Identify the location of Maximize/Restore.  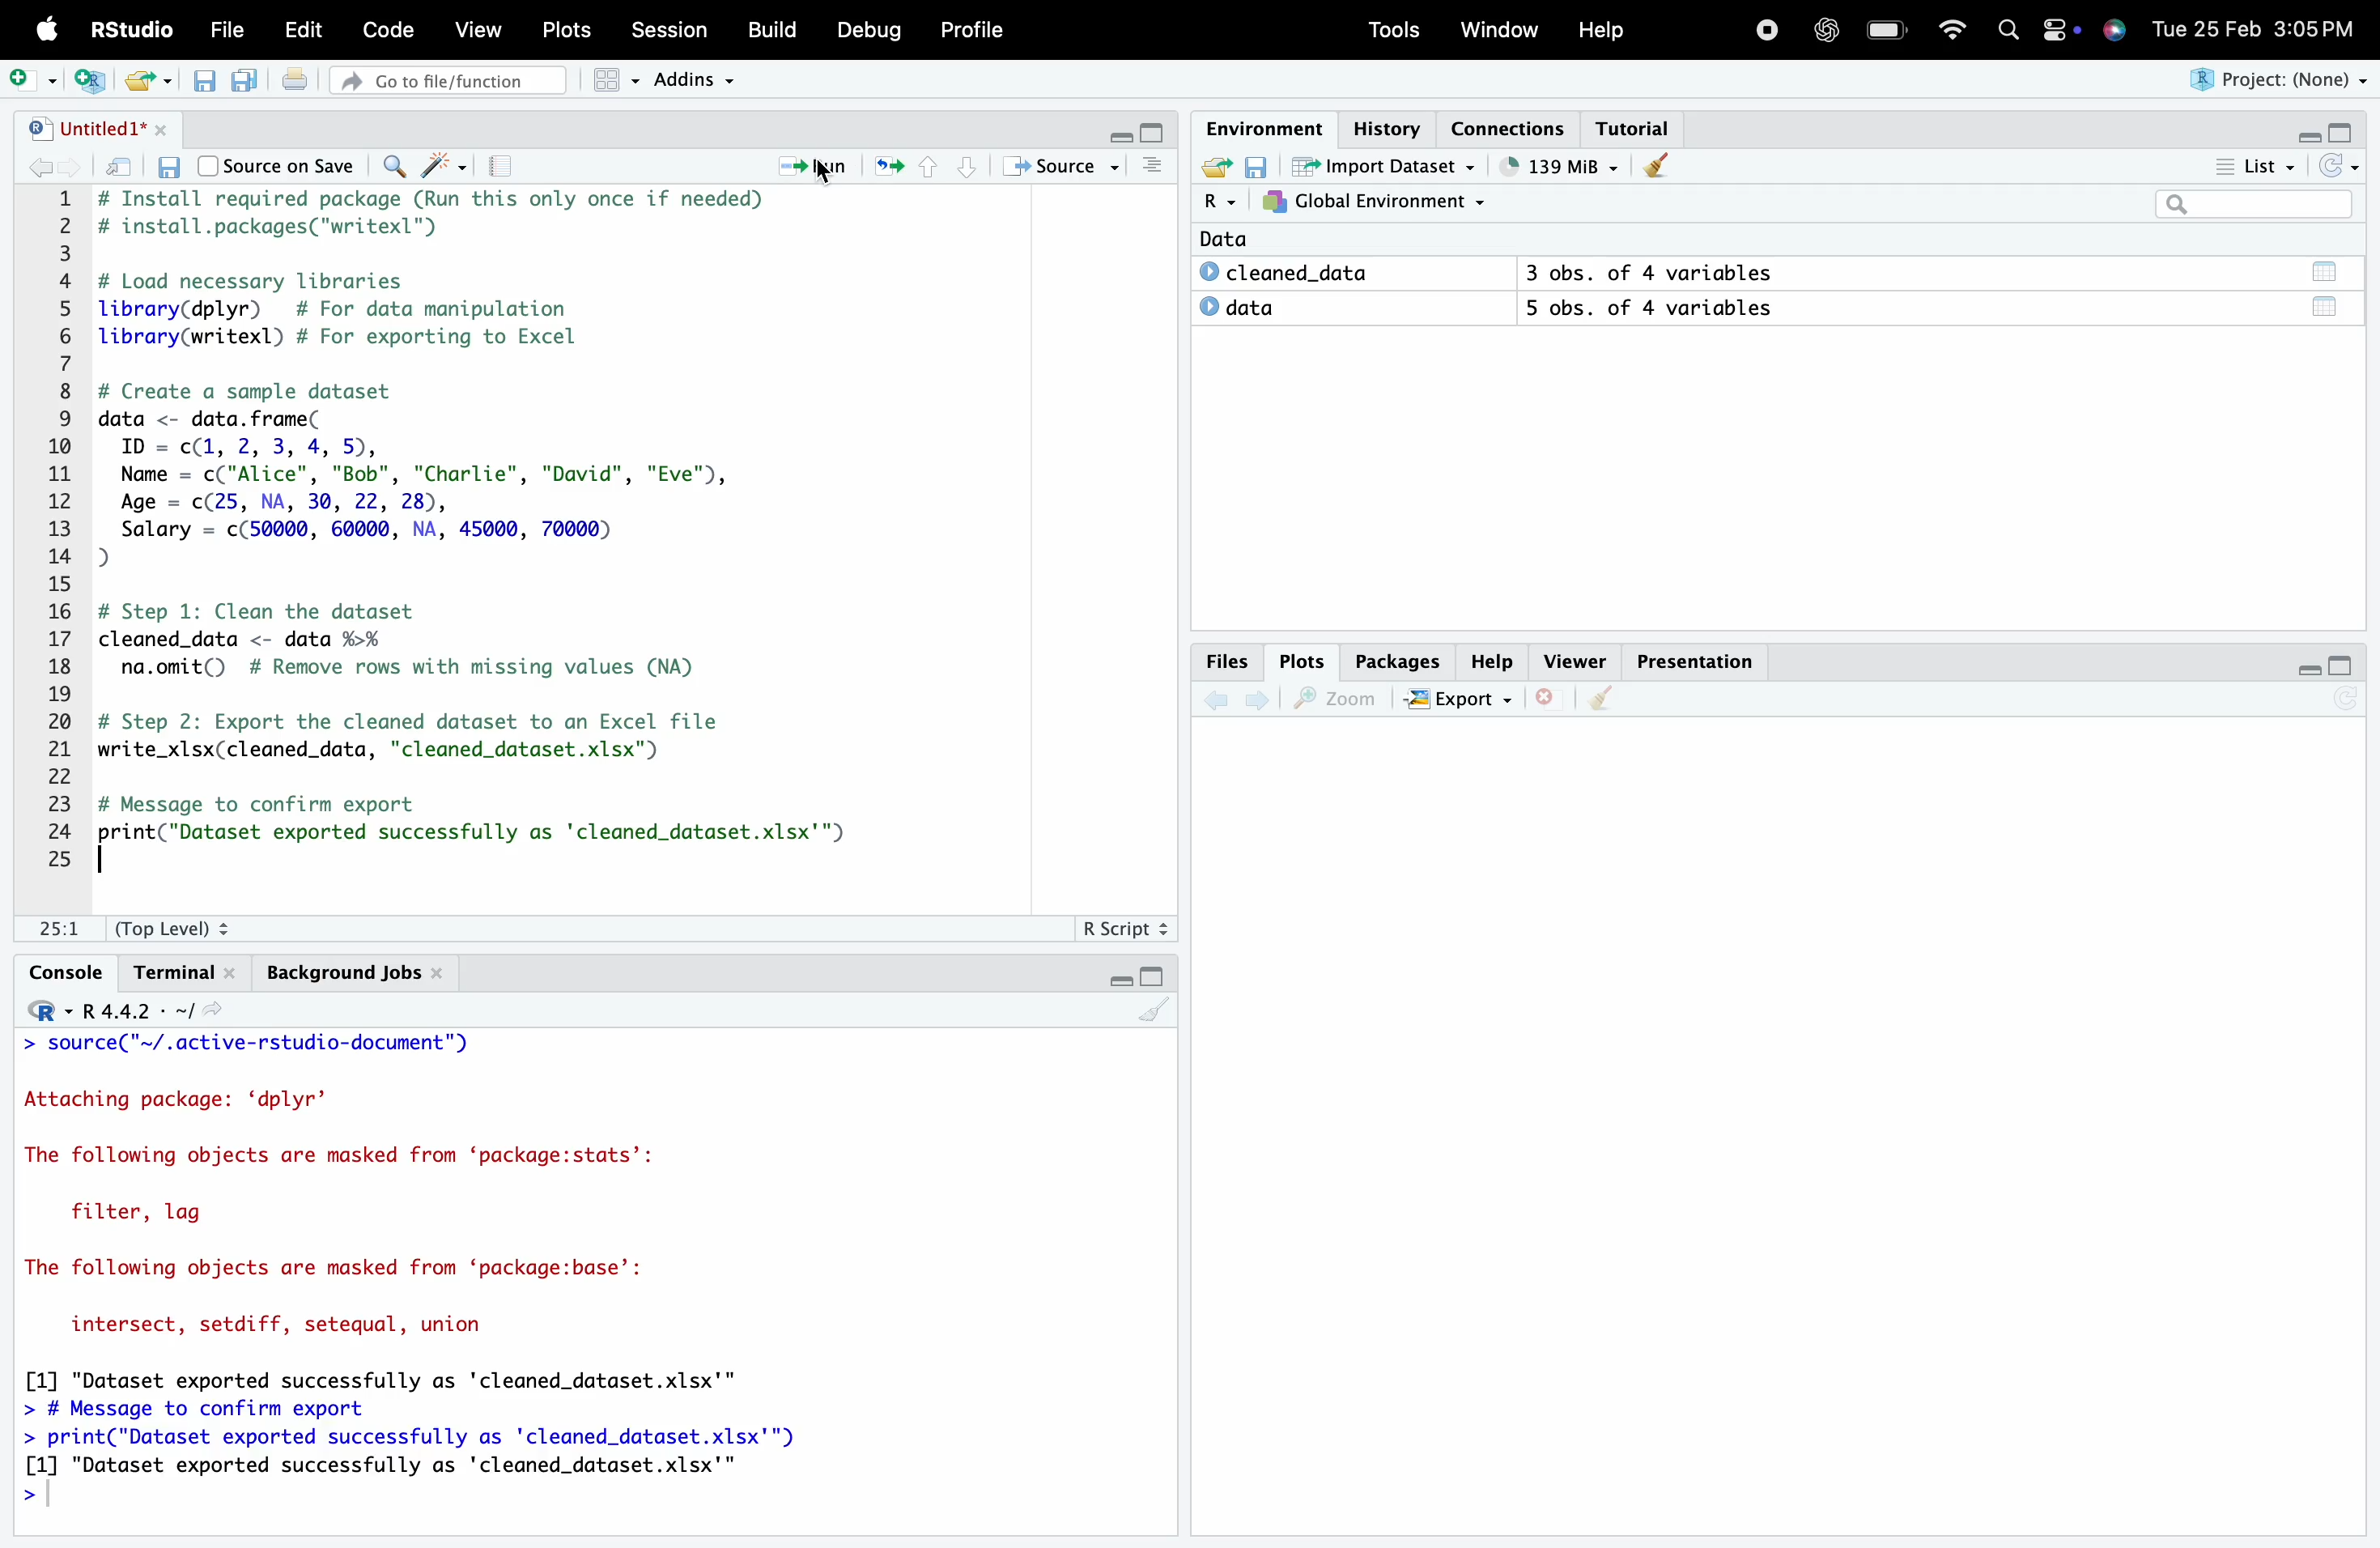
(2345, 668).